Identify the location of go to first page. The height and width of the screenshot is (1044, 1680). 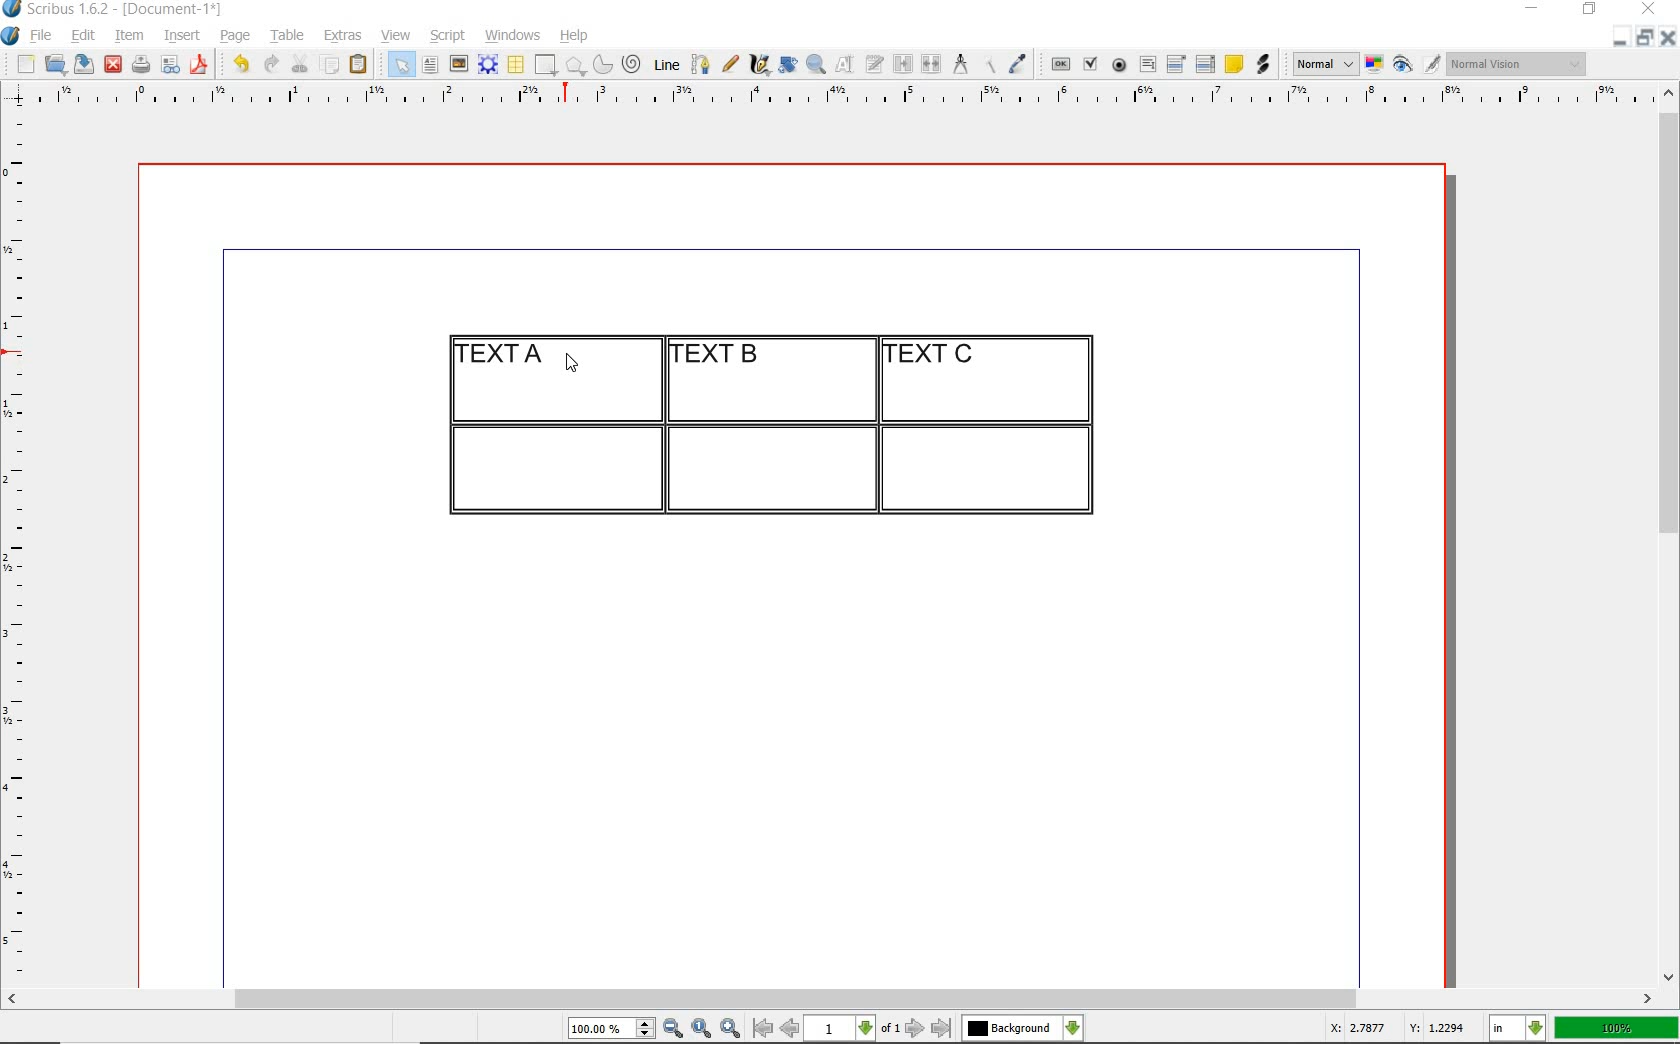
(761, 1028).